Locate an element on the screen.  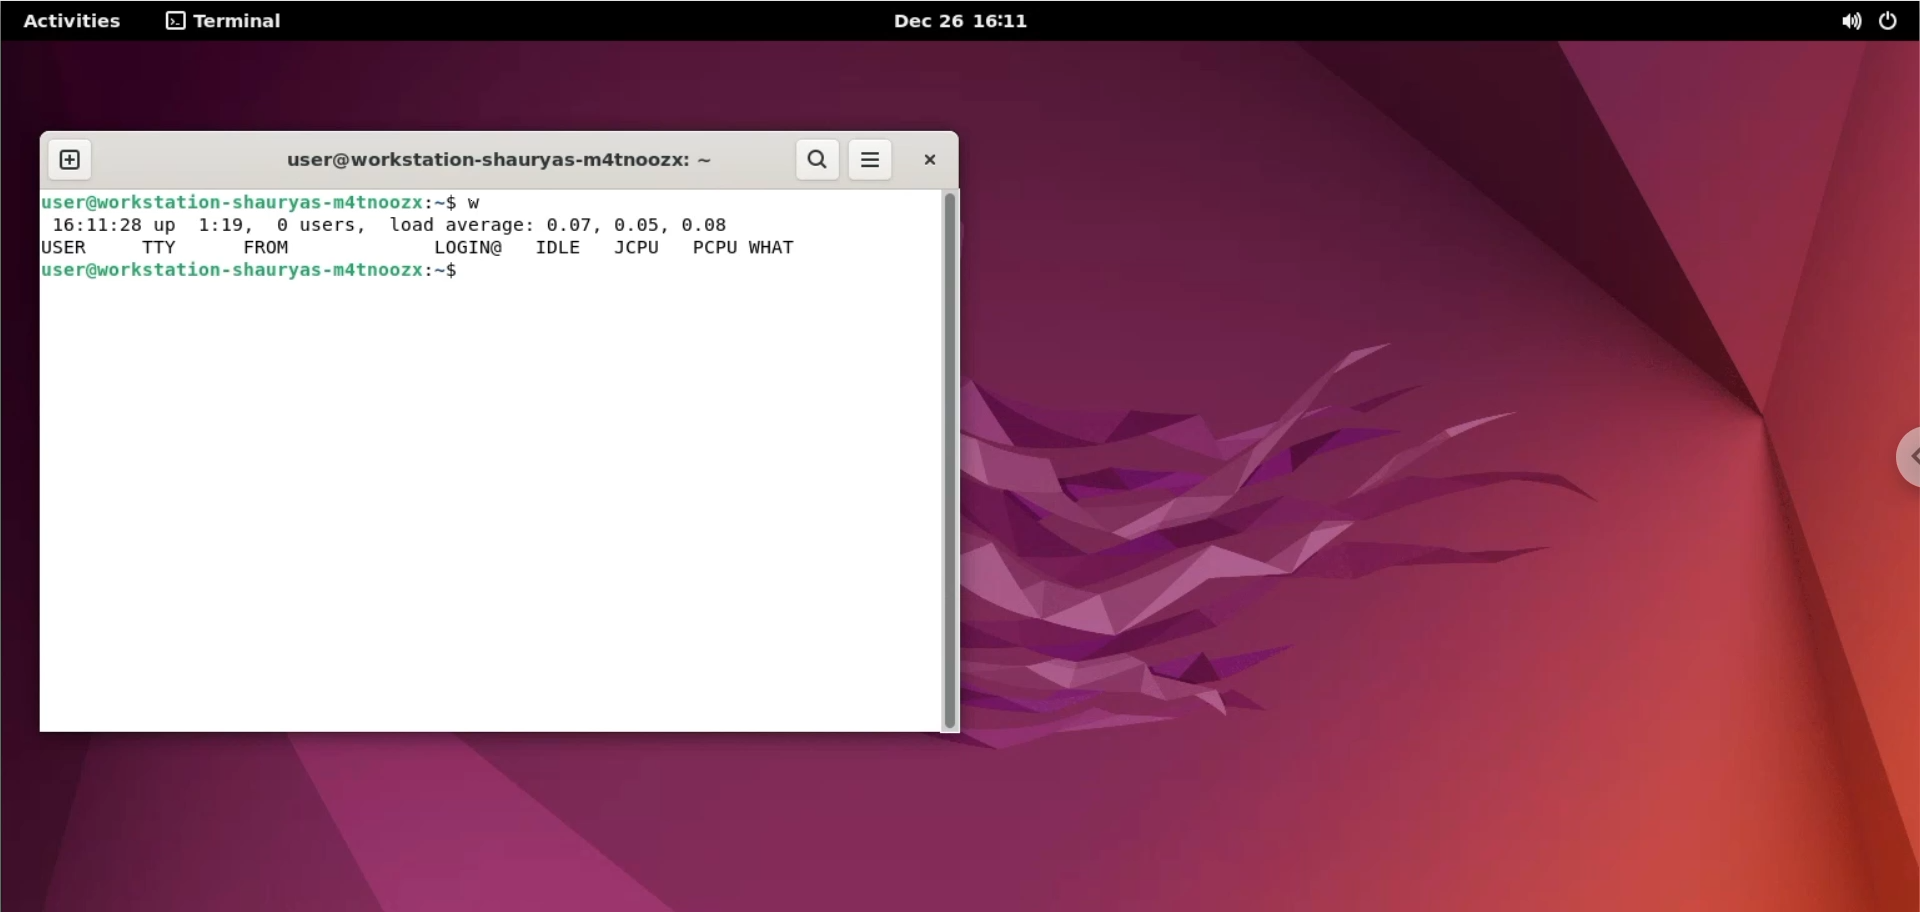
logged in users information like uptime and number of users etc is located at coordinates (434, 237).